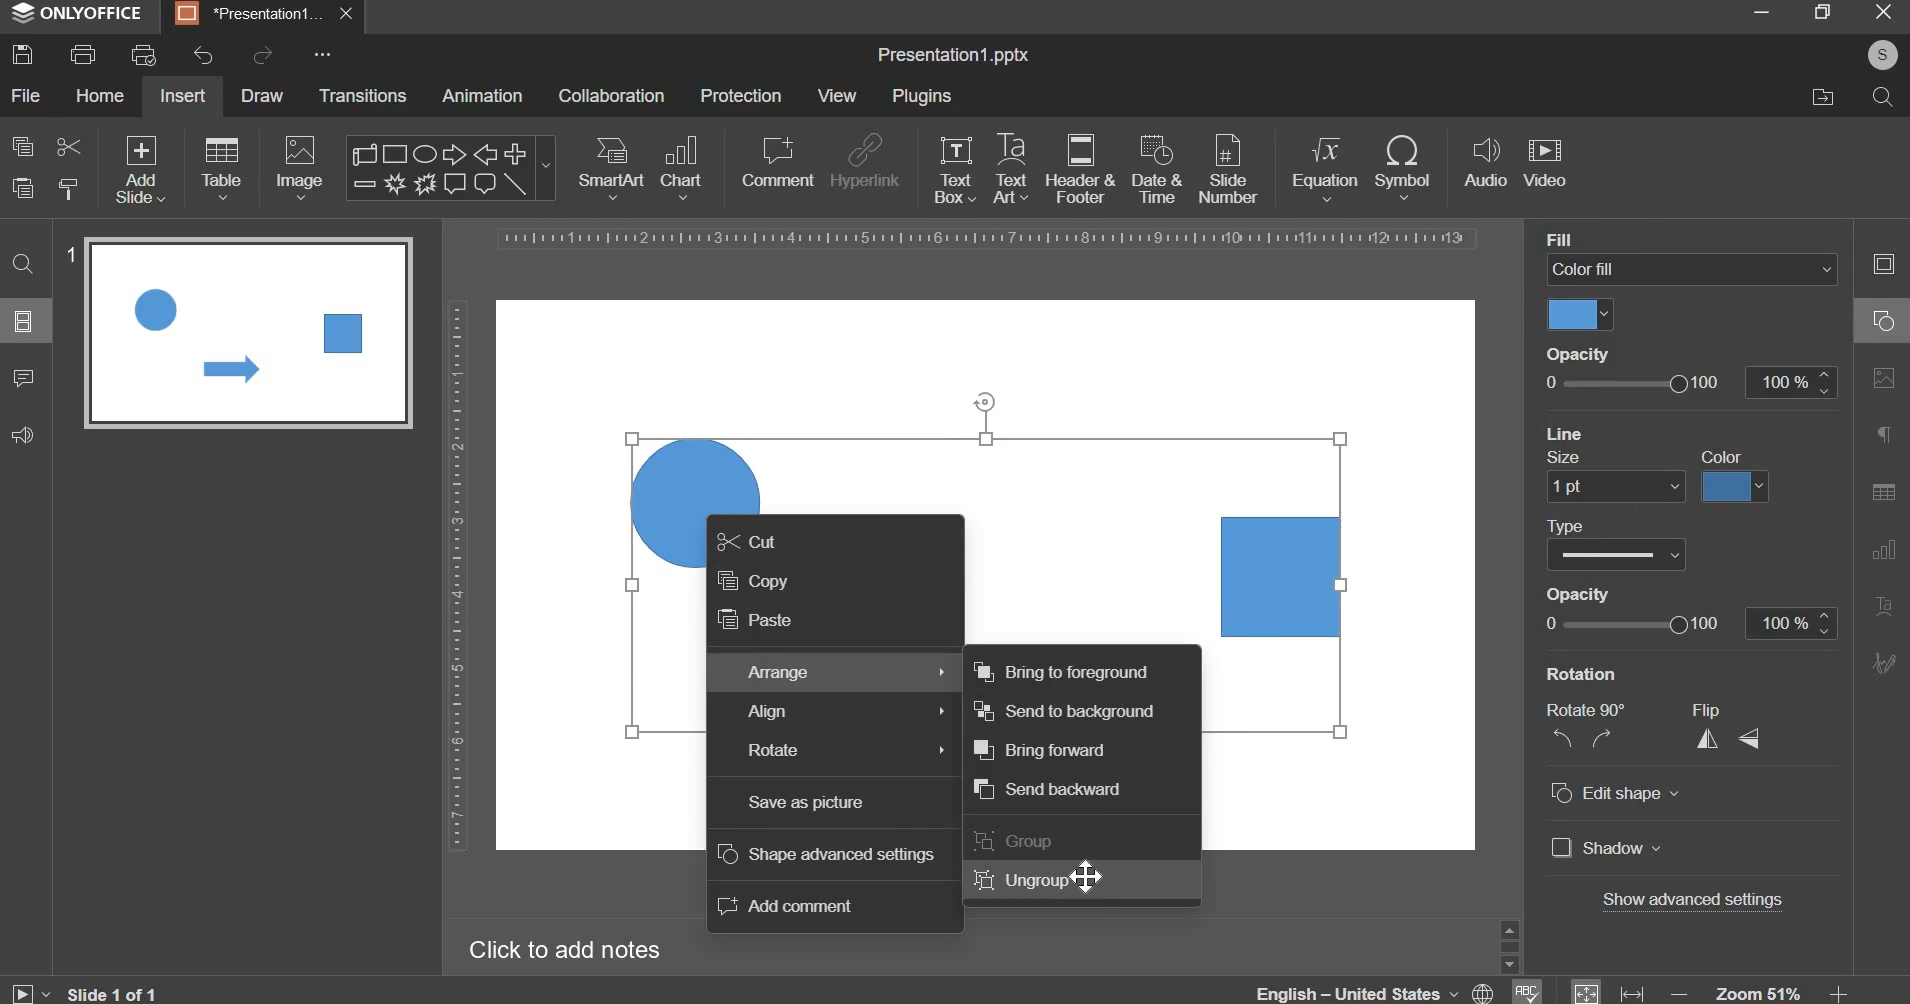 The height and width of the screenshot is (1004, 1910). I want to click on protection, so click(741, 95).